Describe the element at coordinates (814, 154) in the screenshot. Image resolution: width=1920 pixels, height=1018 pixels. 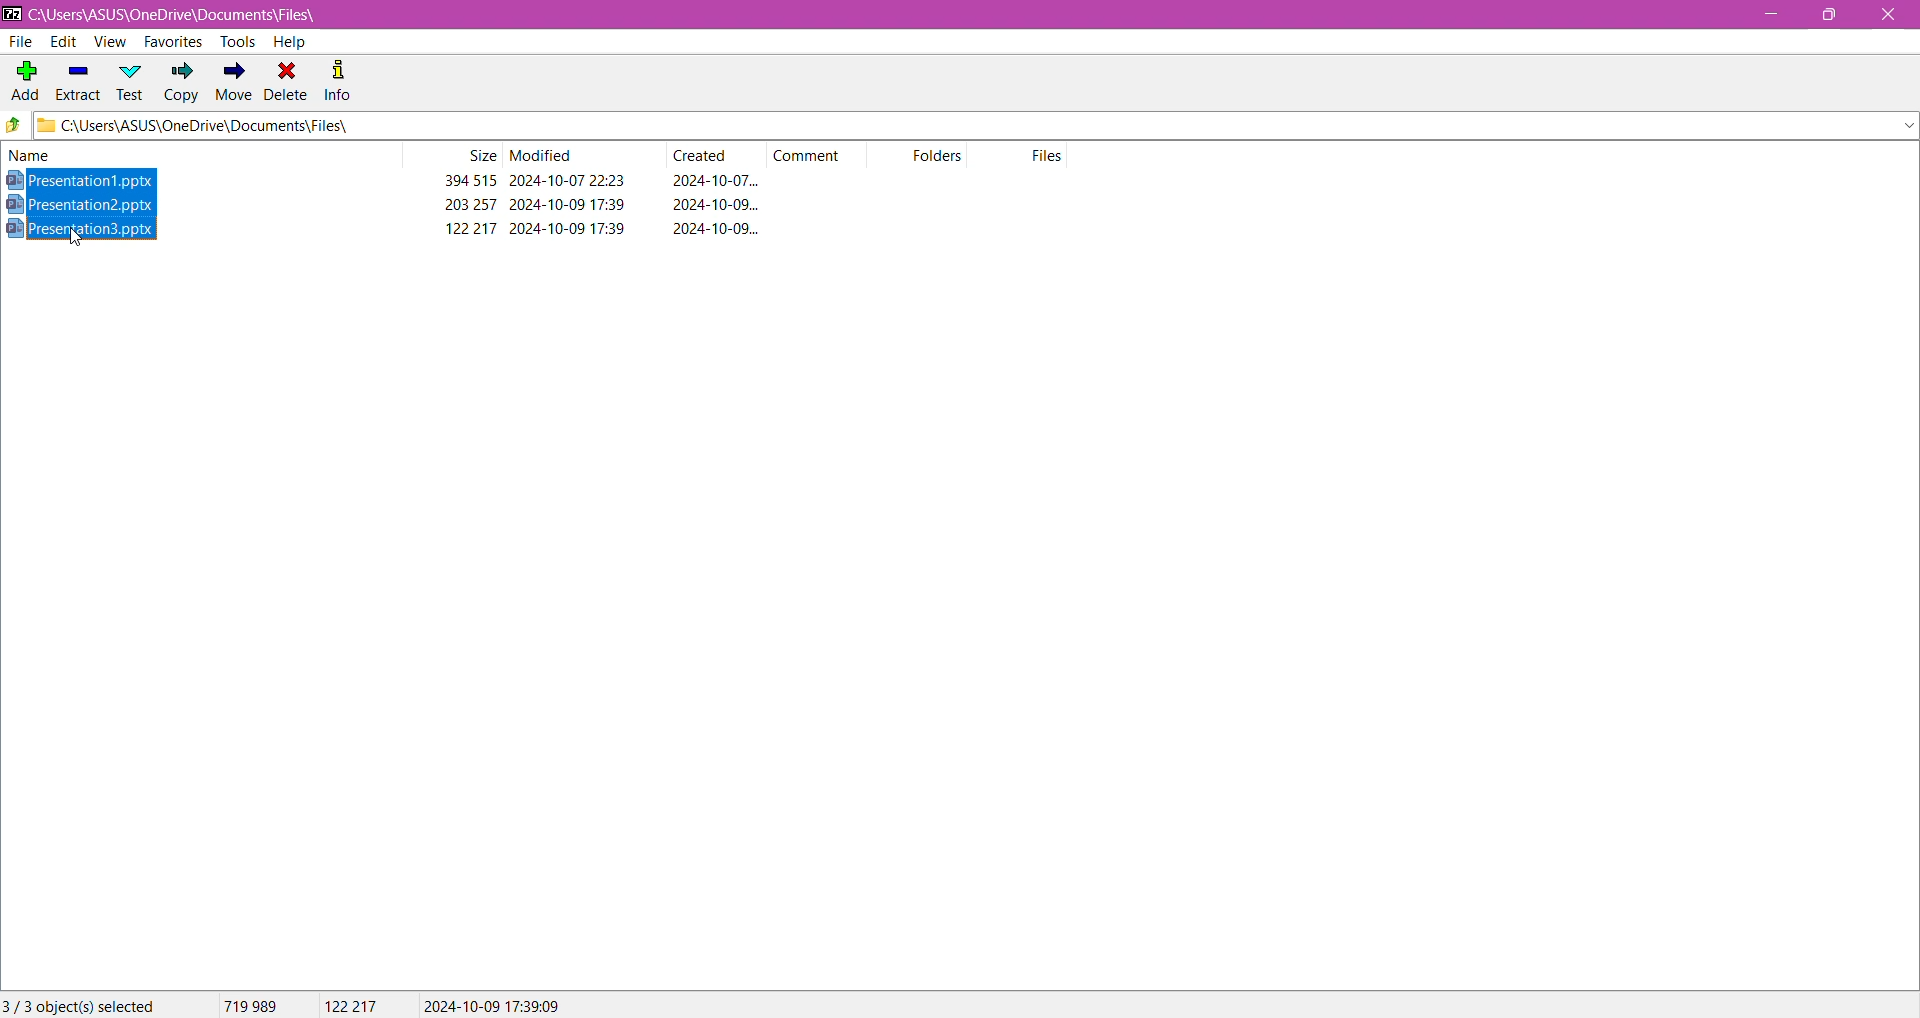
I see `Comment` at that location.